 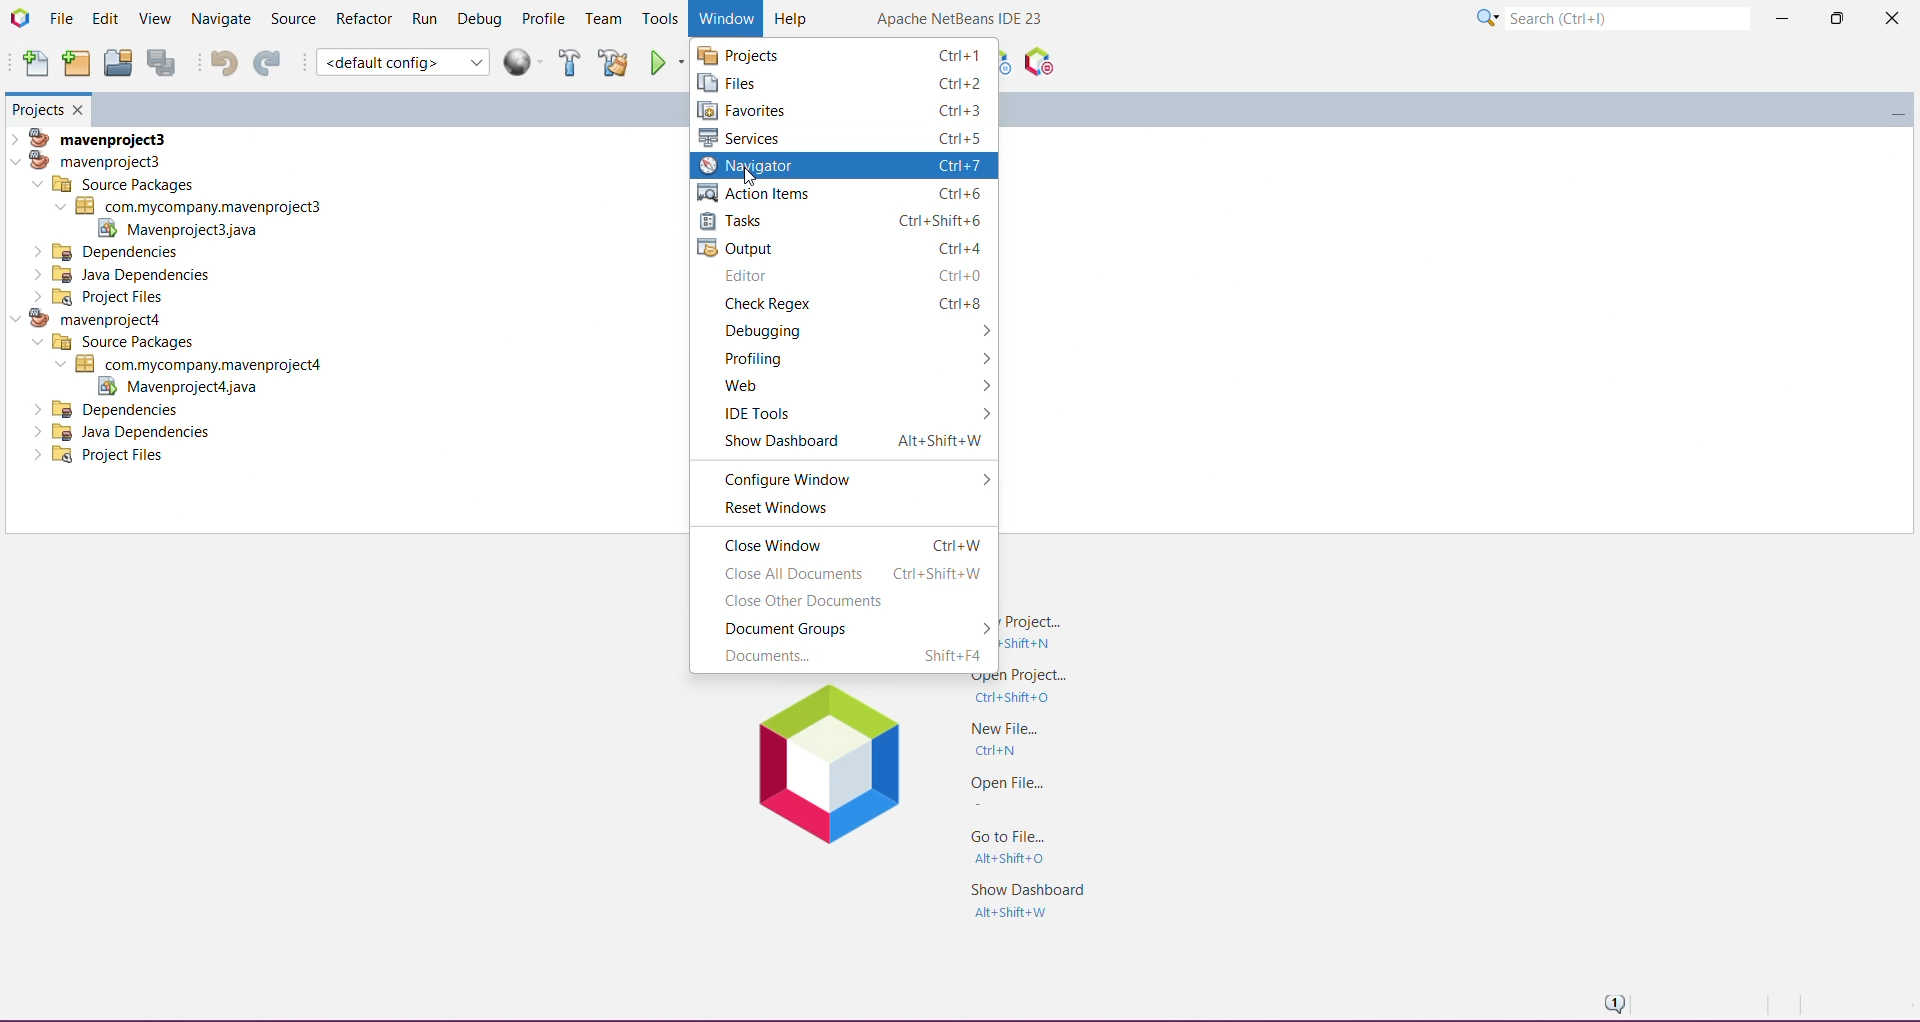 What do you see at coordinates (570, 62) in the screenshot?
I see `Build Project` at bounding box center [570, 62].